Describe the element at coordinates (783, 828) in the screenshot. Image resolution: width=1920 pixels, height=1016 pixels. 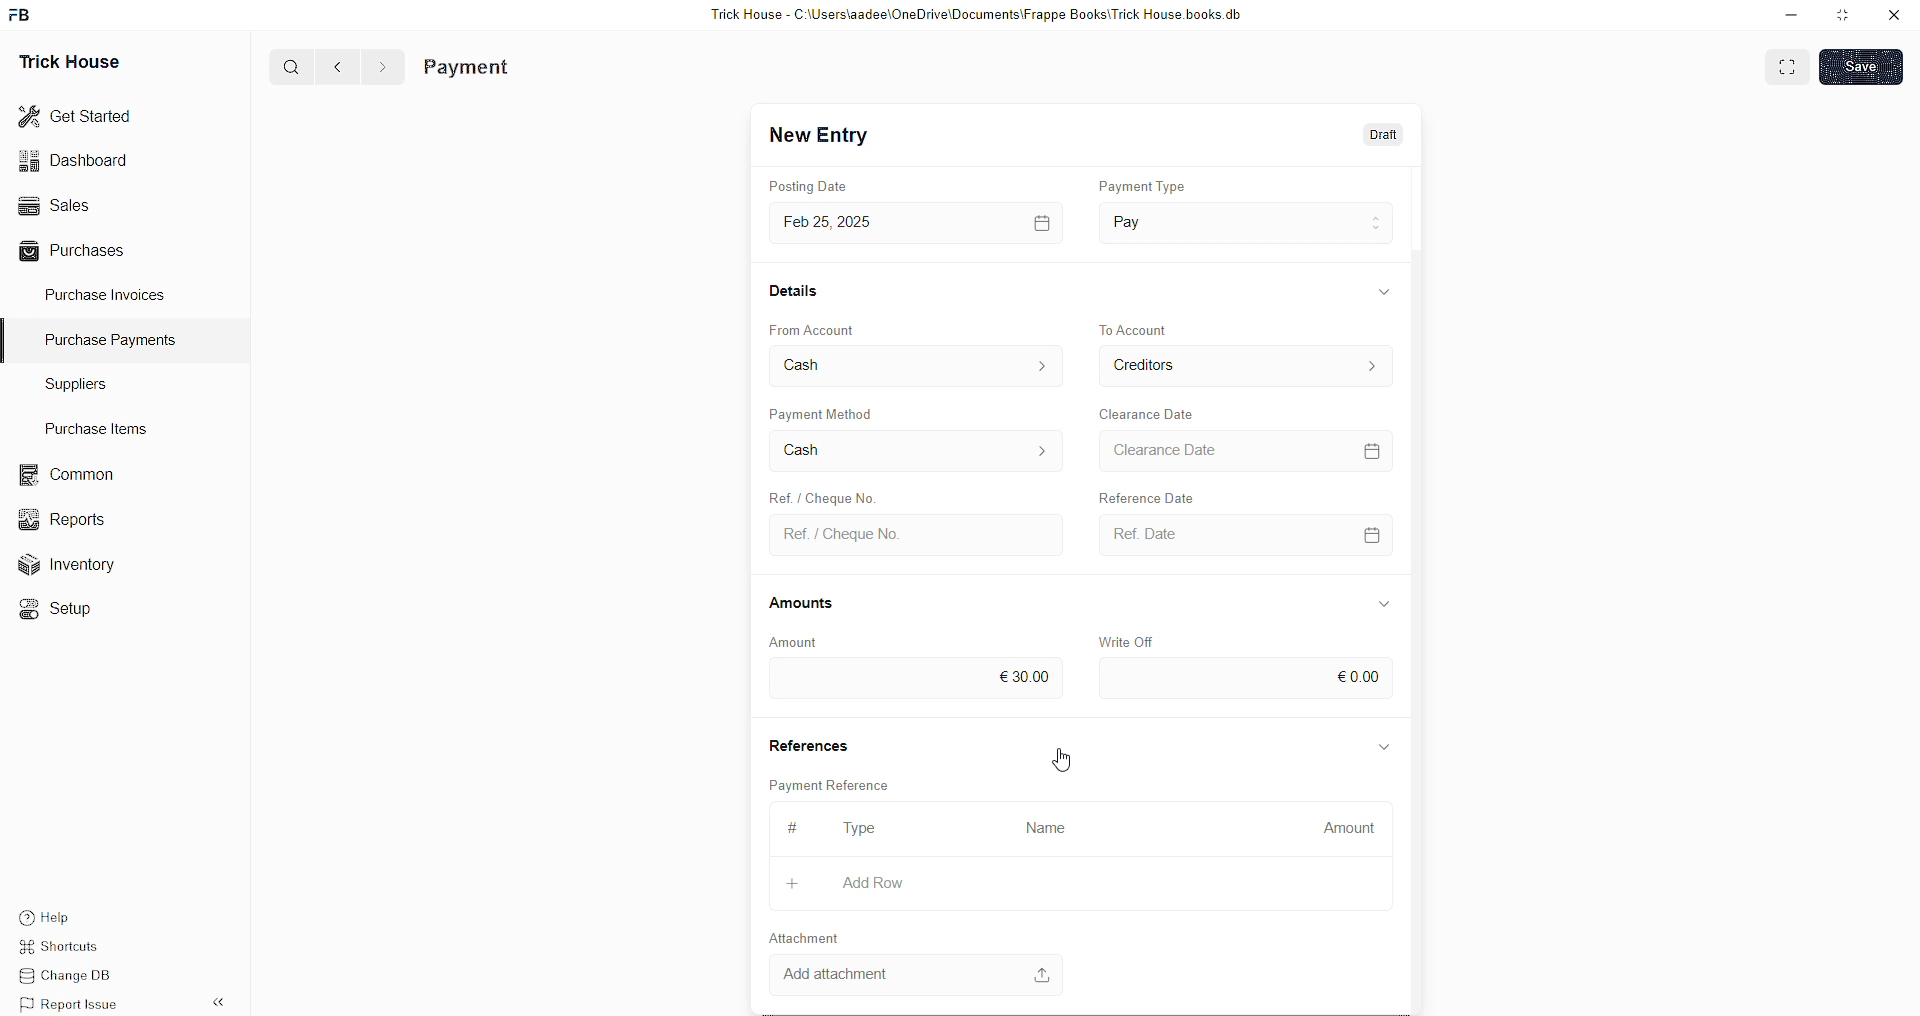
I see `#` at that location.